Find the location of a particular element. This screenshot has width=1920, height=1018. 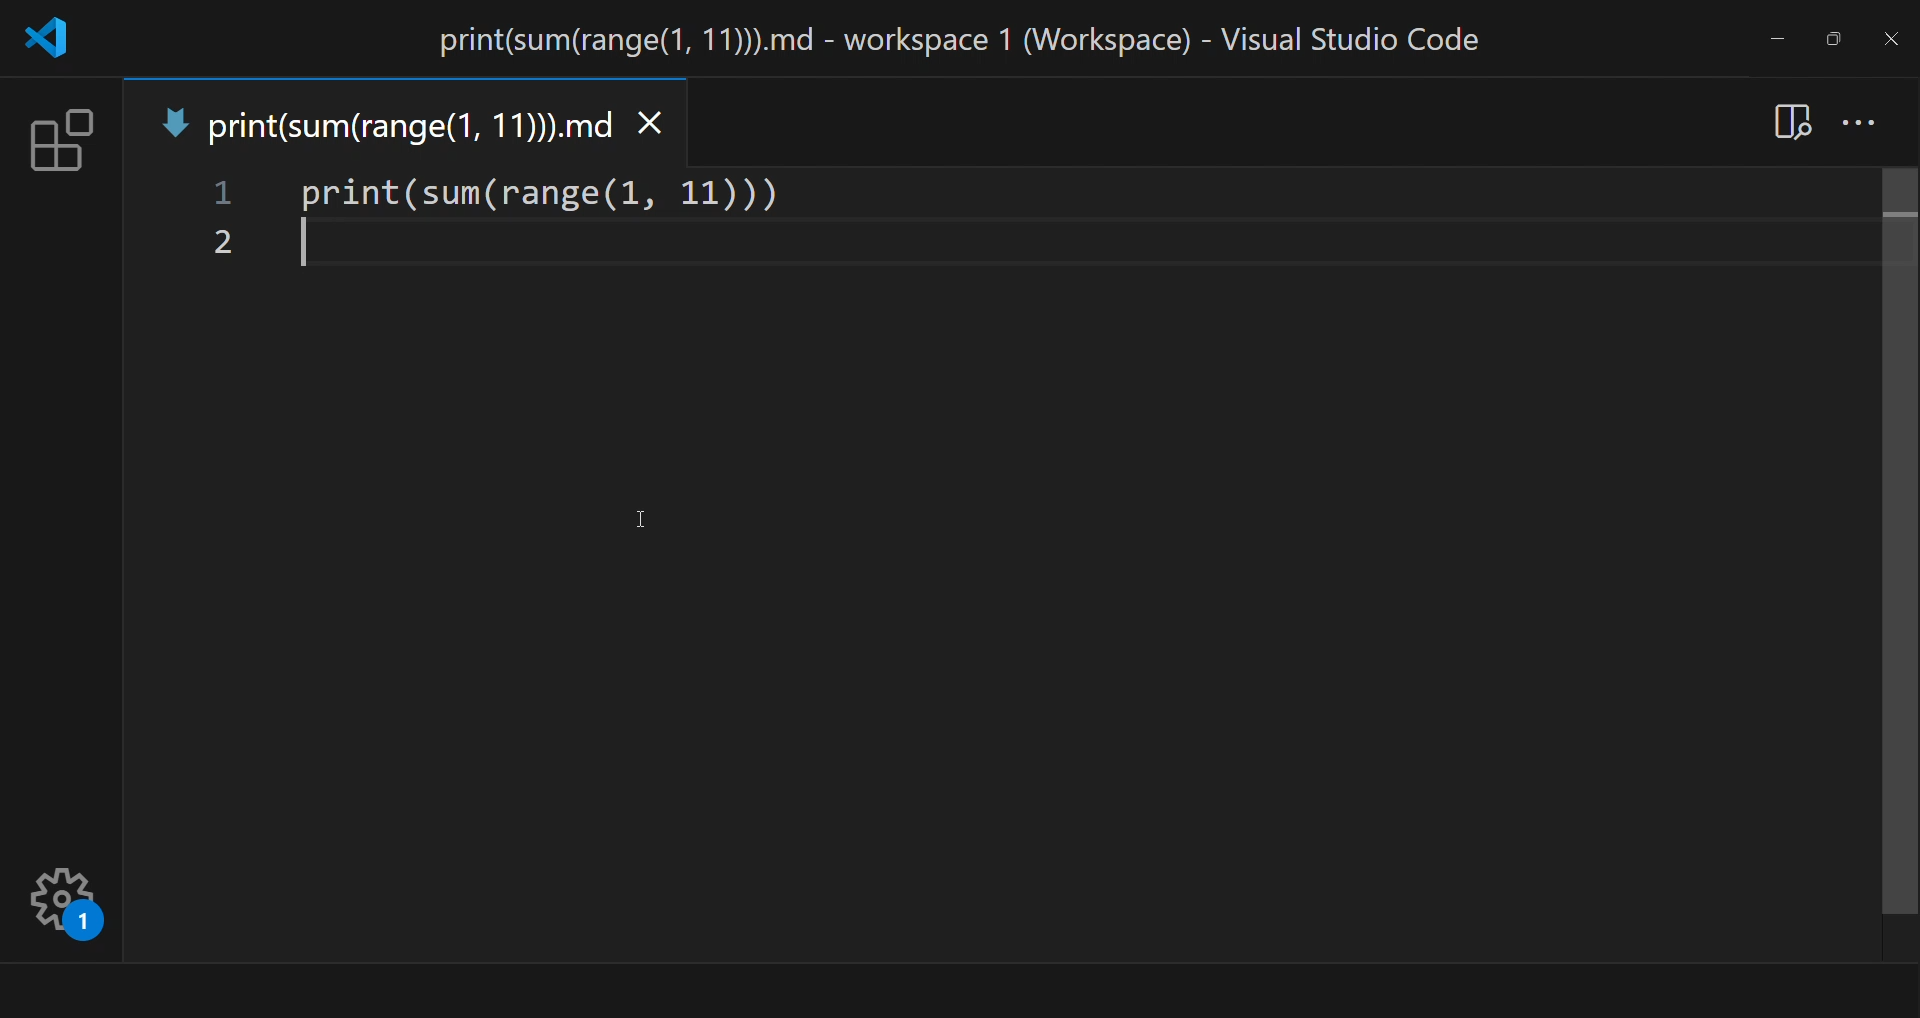

Cursor is located at coordinates (641, 521).